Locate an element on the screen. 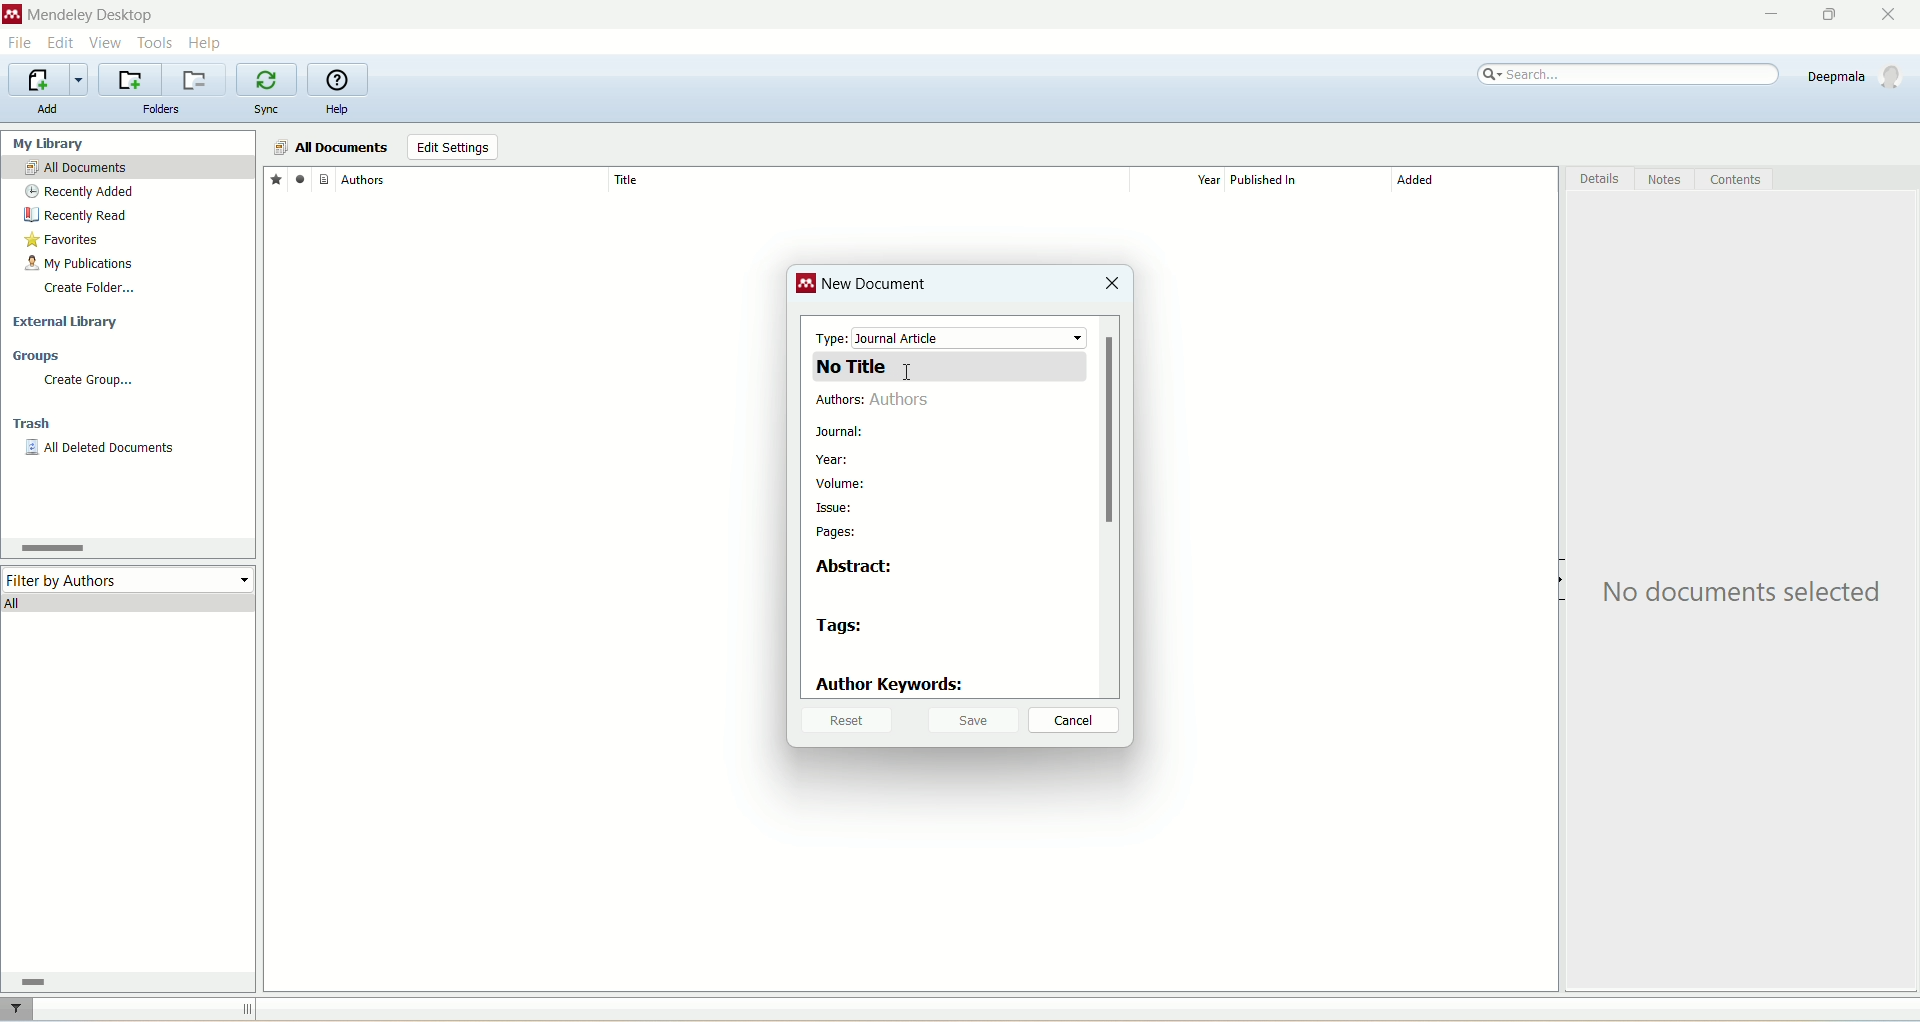 This screenshot has height=1022, width=1920. pages is located at coordinates (839, 533).